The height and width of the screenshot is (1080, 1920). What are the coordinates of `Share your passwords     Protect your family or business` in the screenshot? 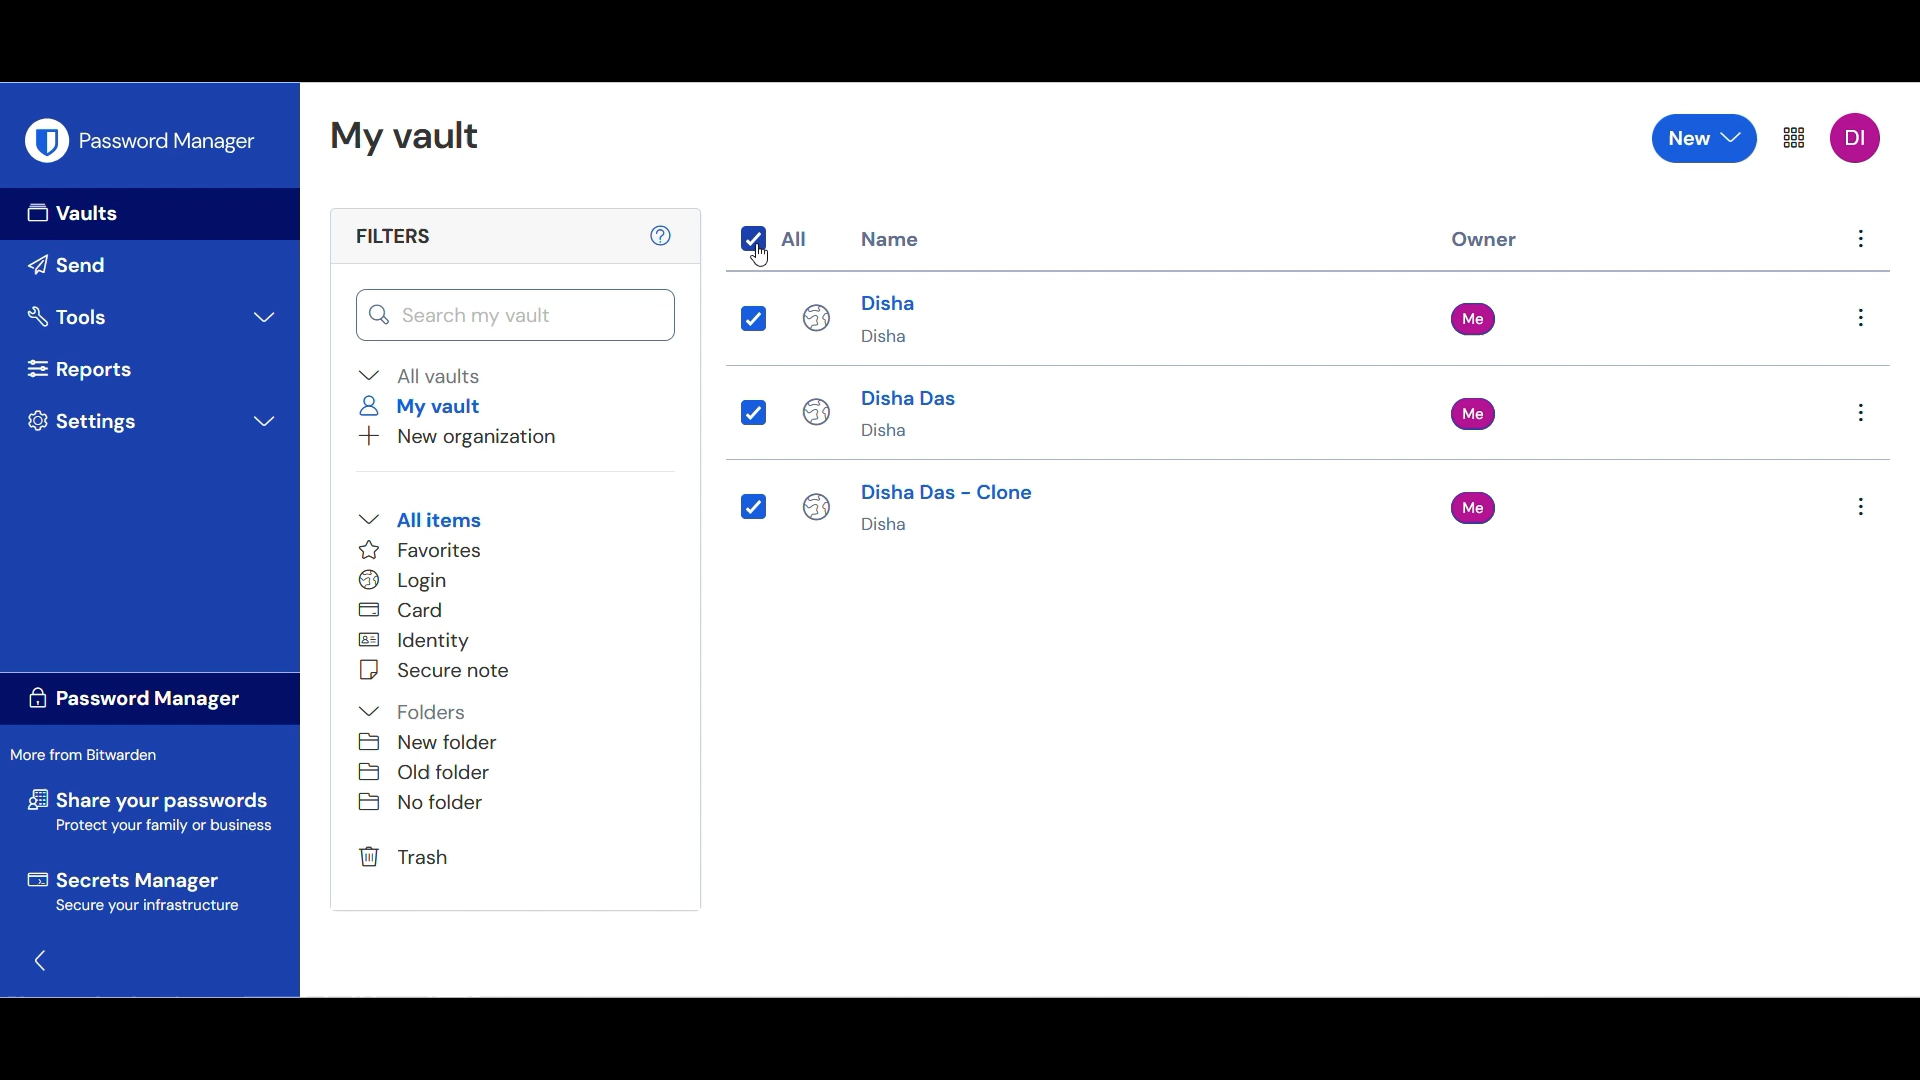 It's located at (150, 814).